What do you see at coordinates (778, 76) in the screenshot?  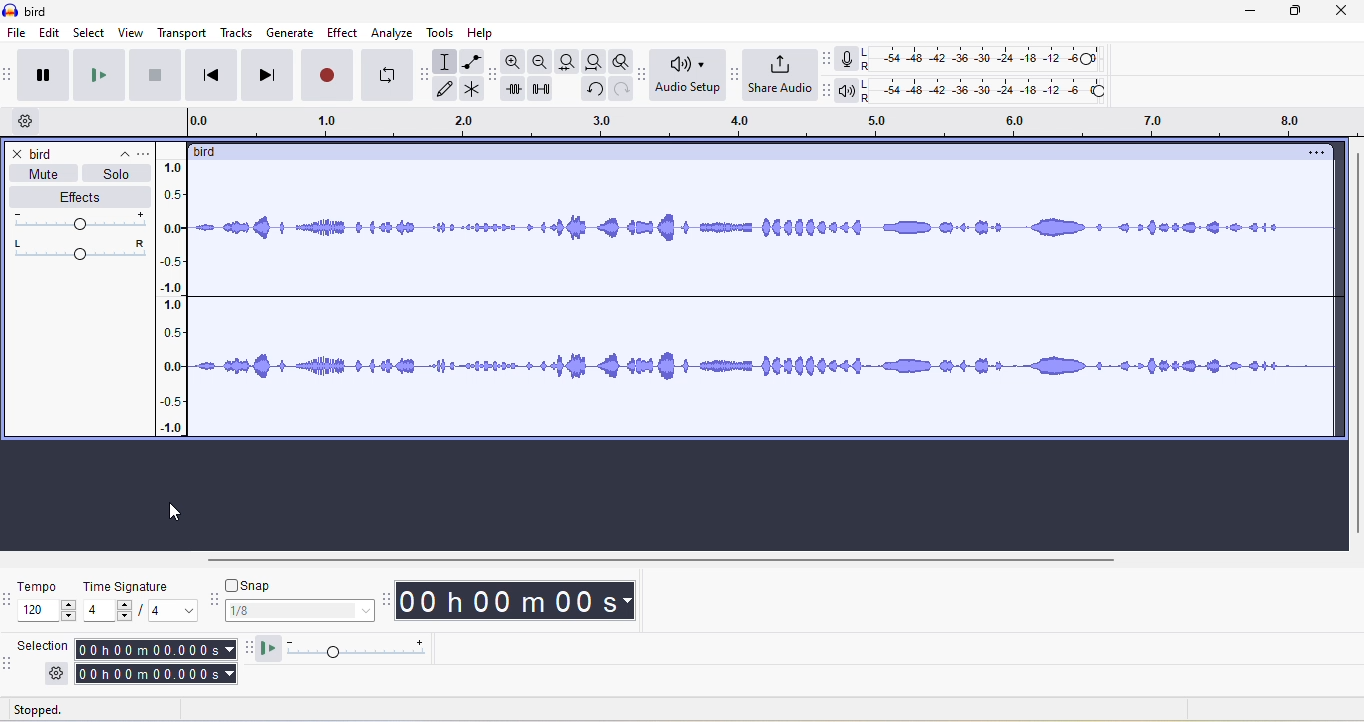 I see `share audio` at bounding box center [778, 76].